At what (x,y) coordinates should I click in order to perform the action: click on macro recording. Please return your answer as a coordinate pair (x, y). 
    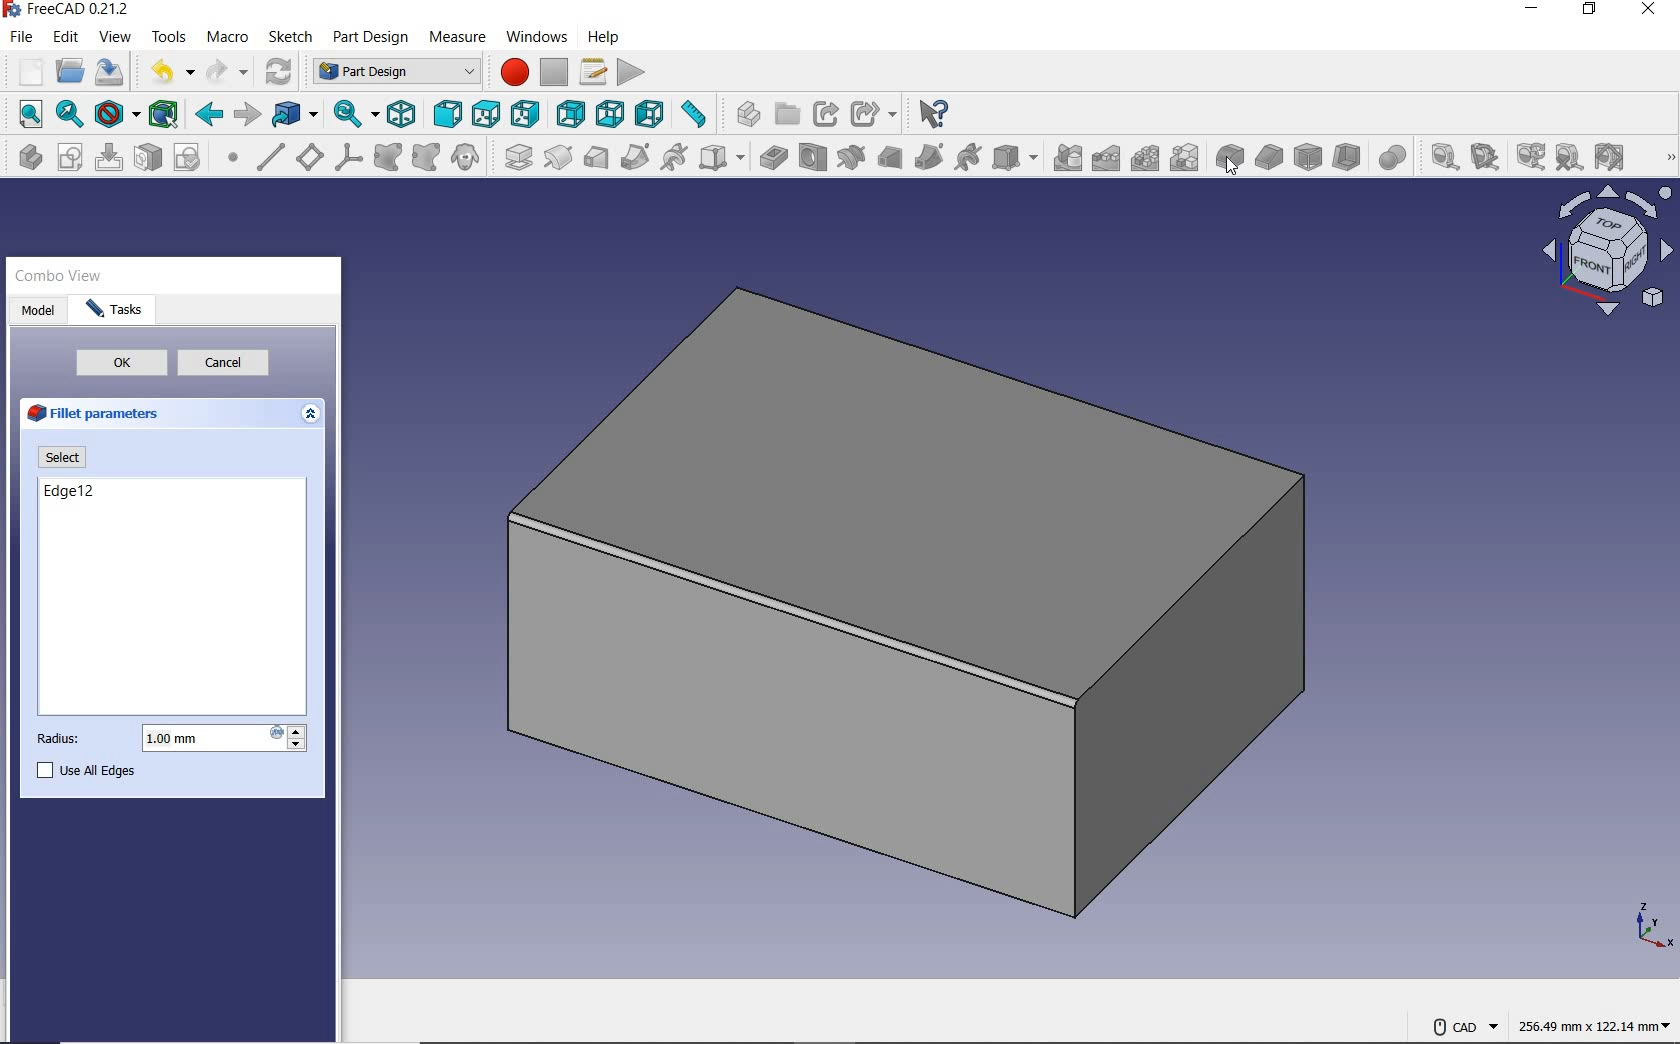
    Looking at the image, I should click on (512, 72).